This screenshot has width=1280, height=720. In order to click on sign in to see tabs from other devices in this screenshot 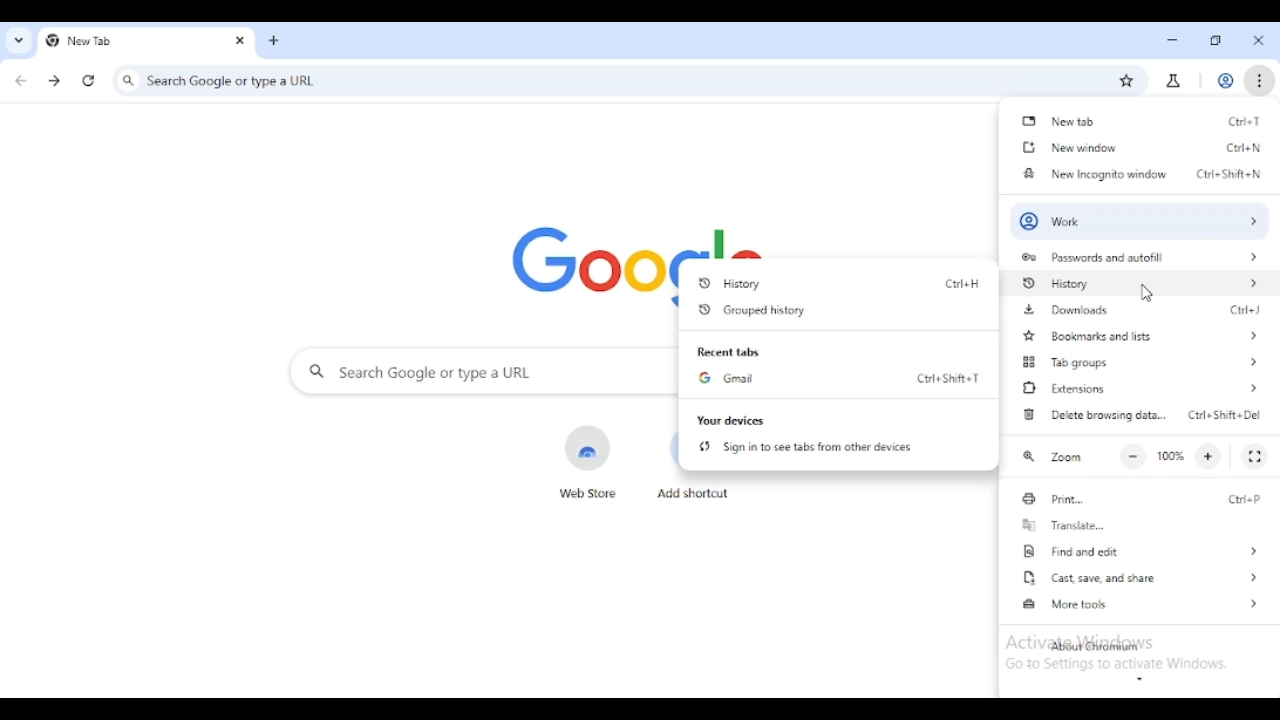, I will do `click(806, 447)`.